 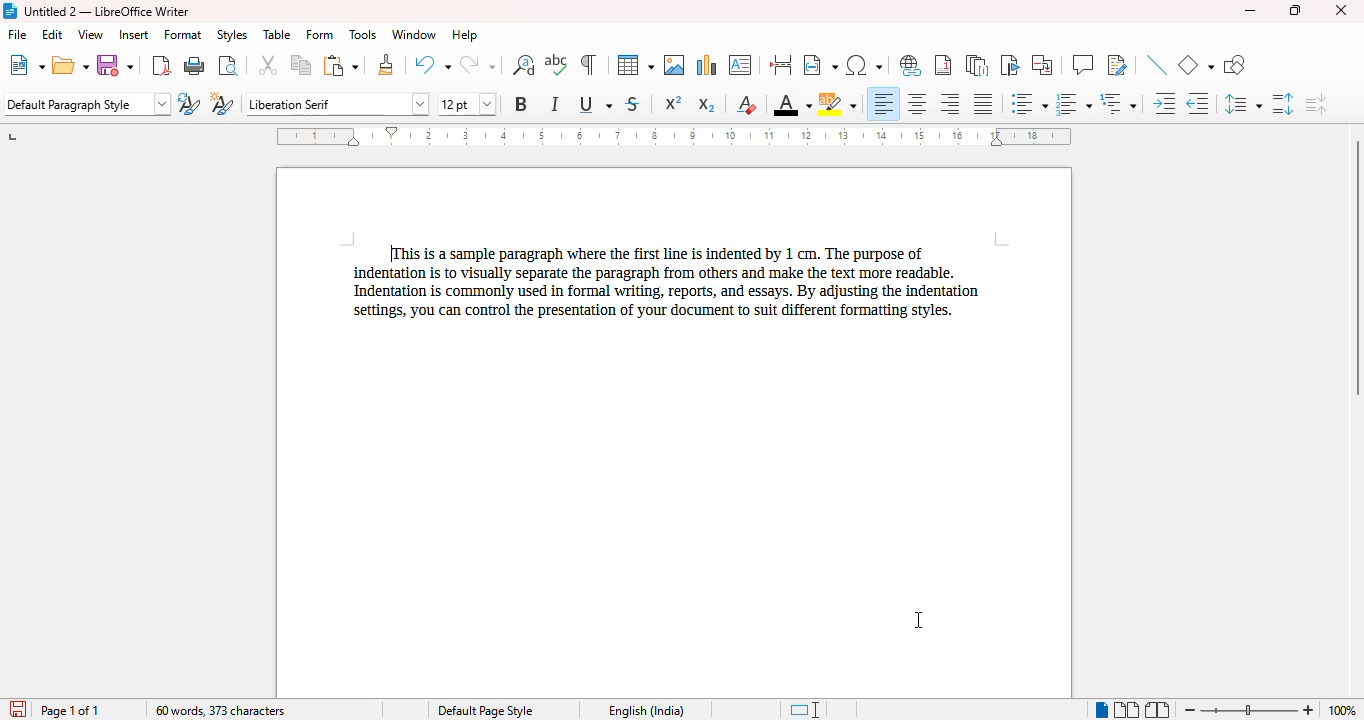 I want to click on edit, so click(x=53, y=34).